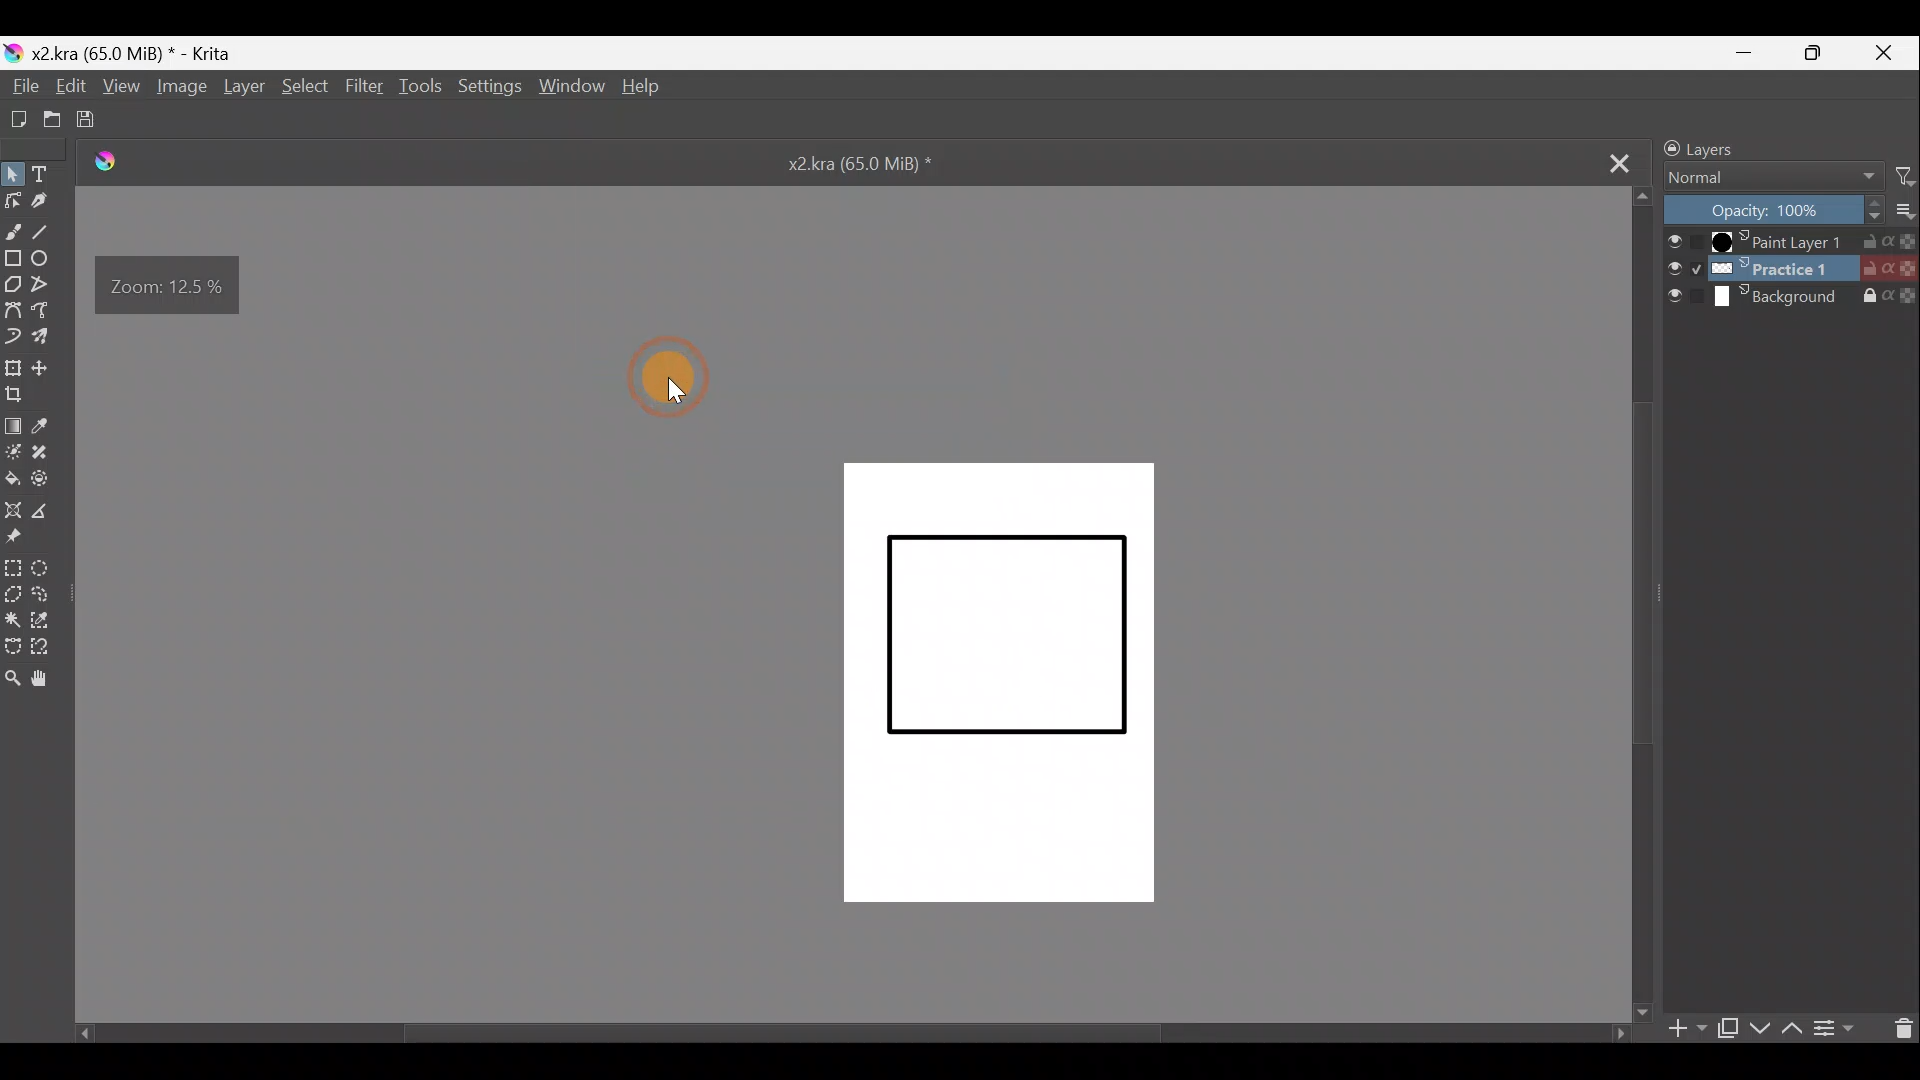 The height and width of the screenshot is (1080, 1920). Describe the element at coordinates (44, 425) in the screenshot. I see `Sample a colour from the image/current layer` at that location.